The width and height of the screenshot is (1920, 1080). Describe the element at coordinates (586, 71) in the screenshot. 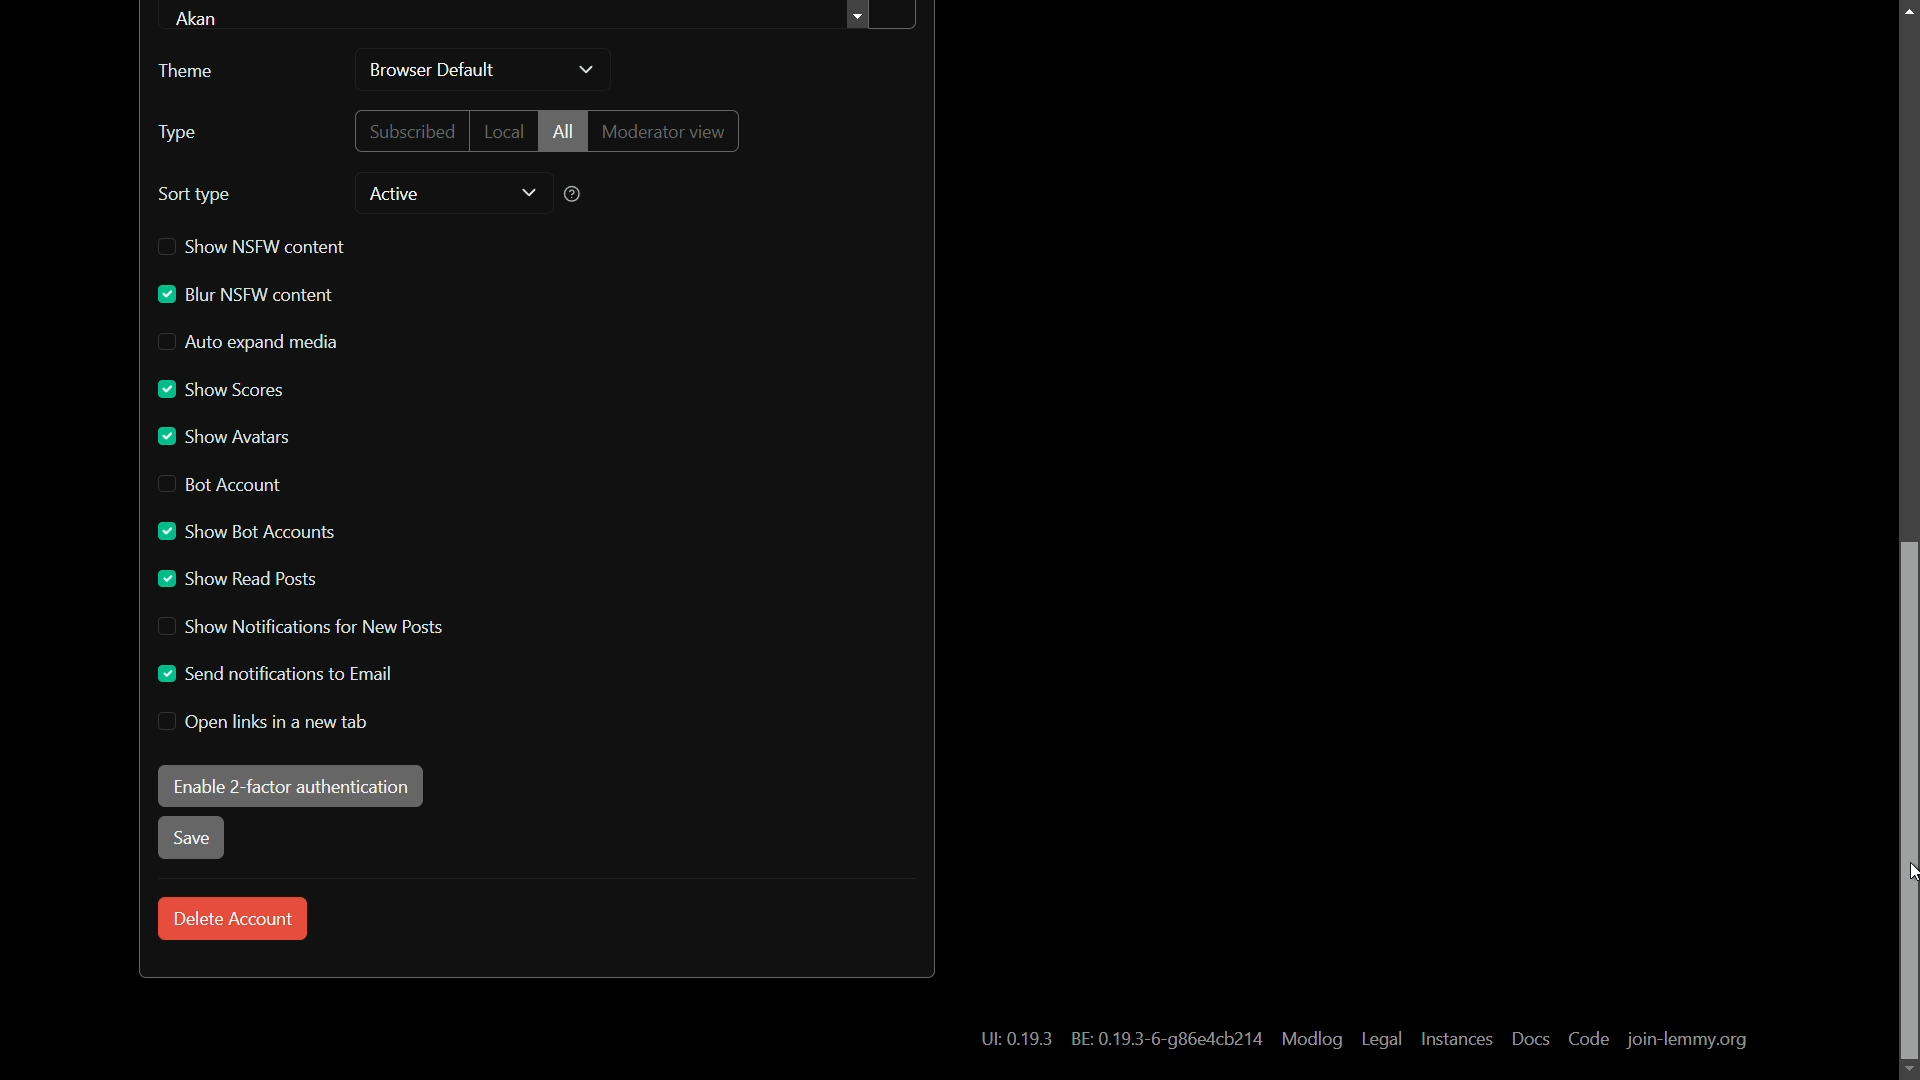

I see `dropdown` at that location.